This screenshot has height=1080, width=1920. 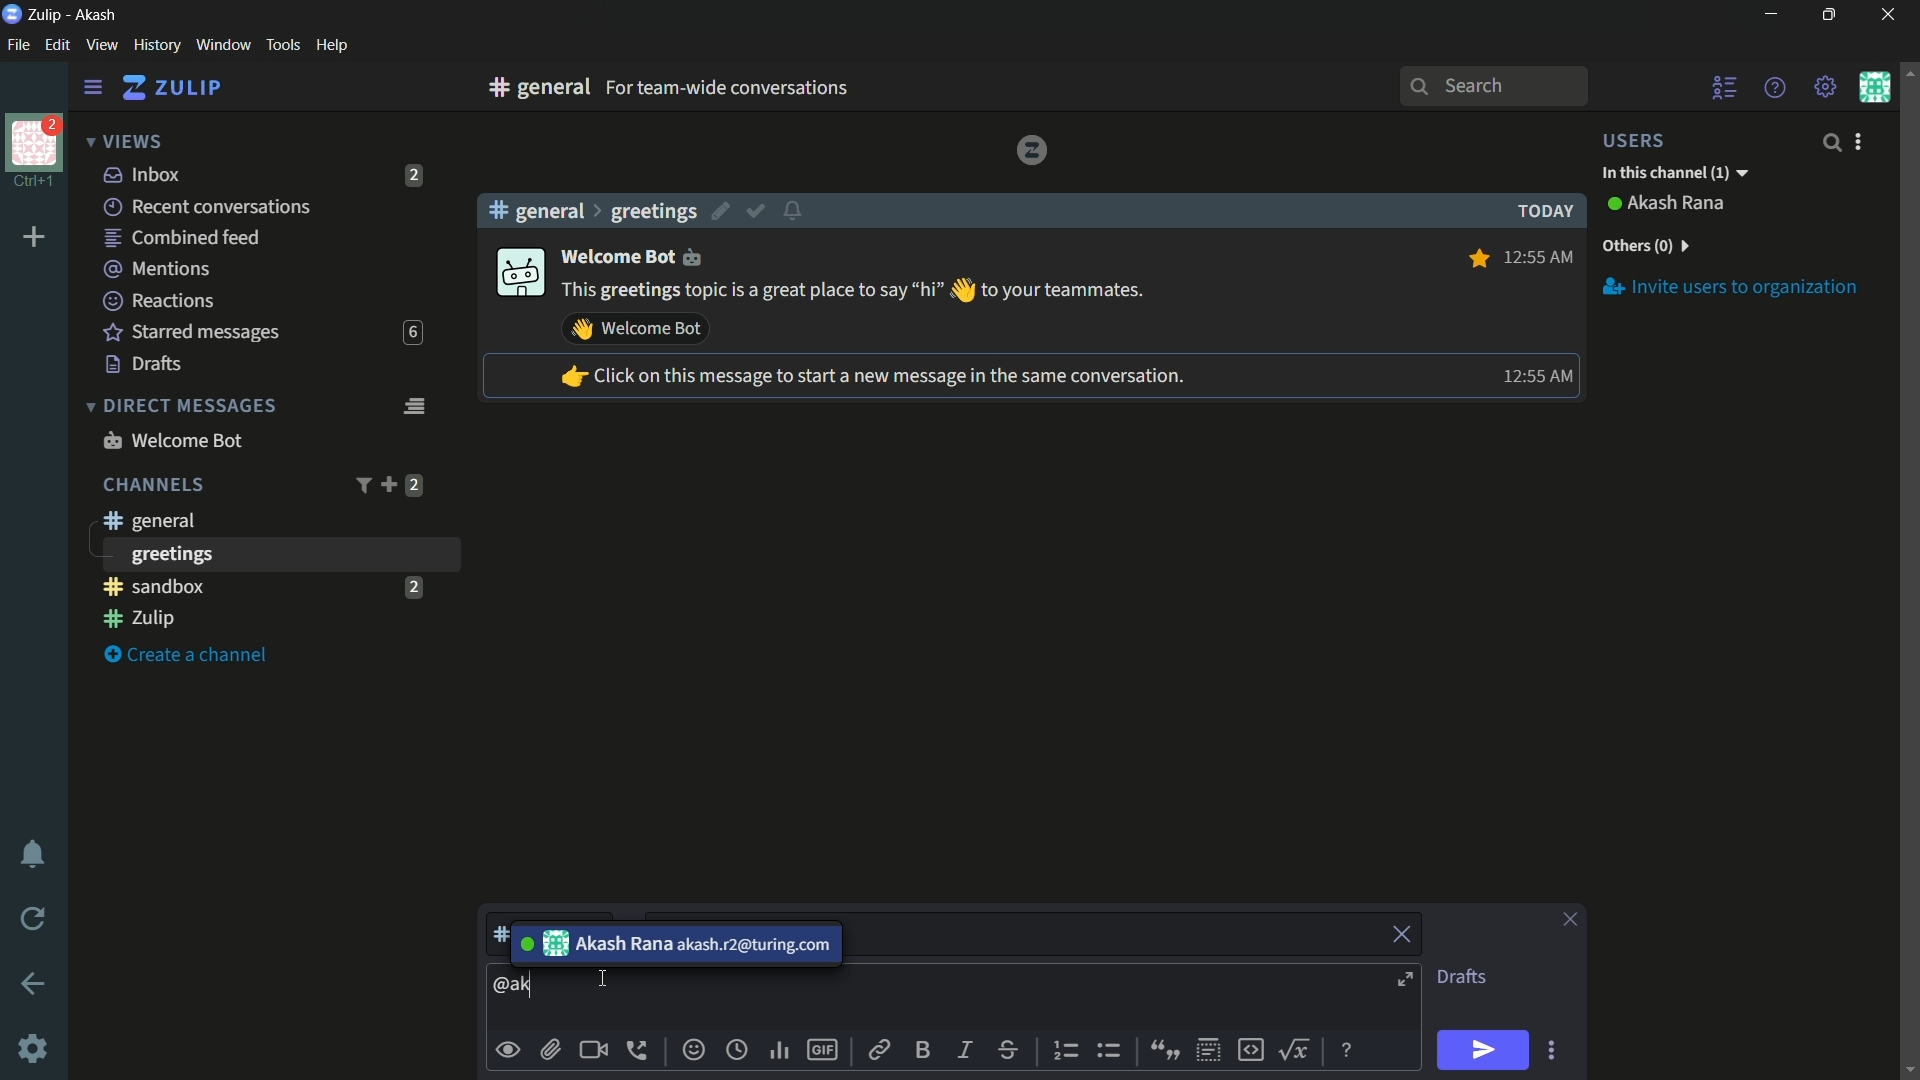 I want to click on upload files, so click(x=550, y=1050).